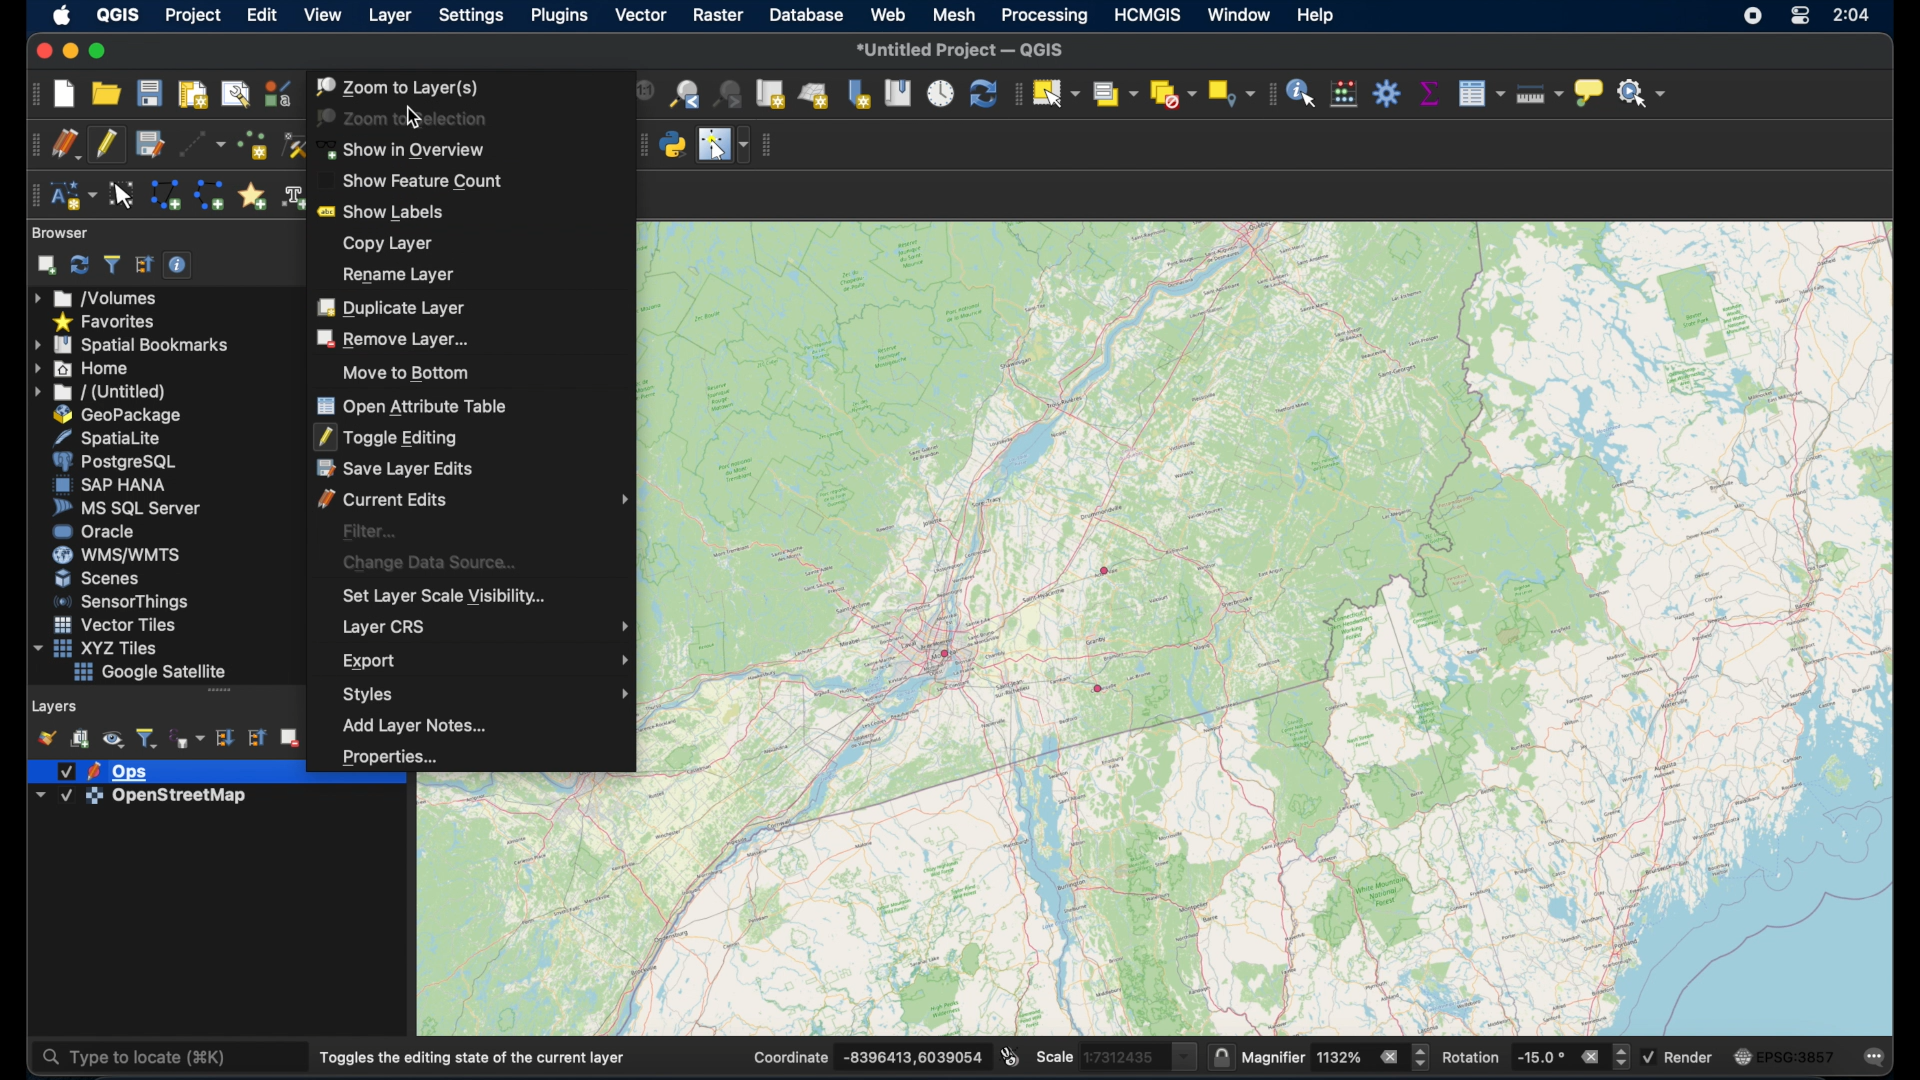  I want to click on create marker annotation, so click(251, 194).